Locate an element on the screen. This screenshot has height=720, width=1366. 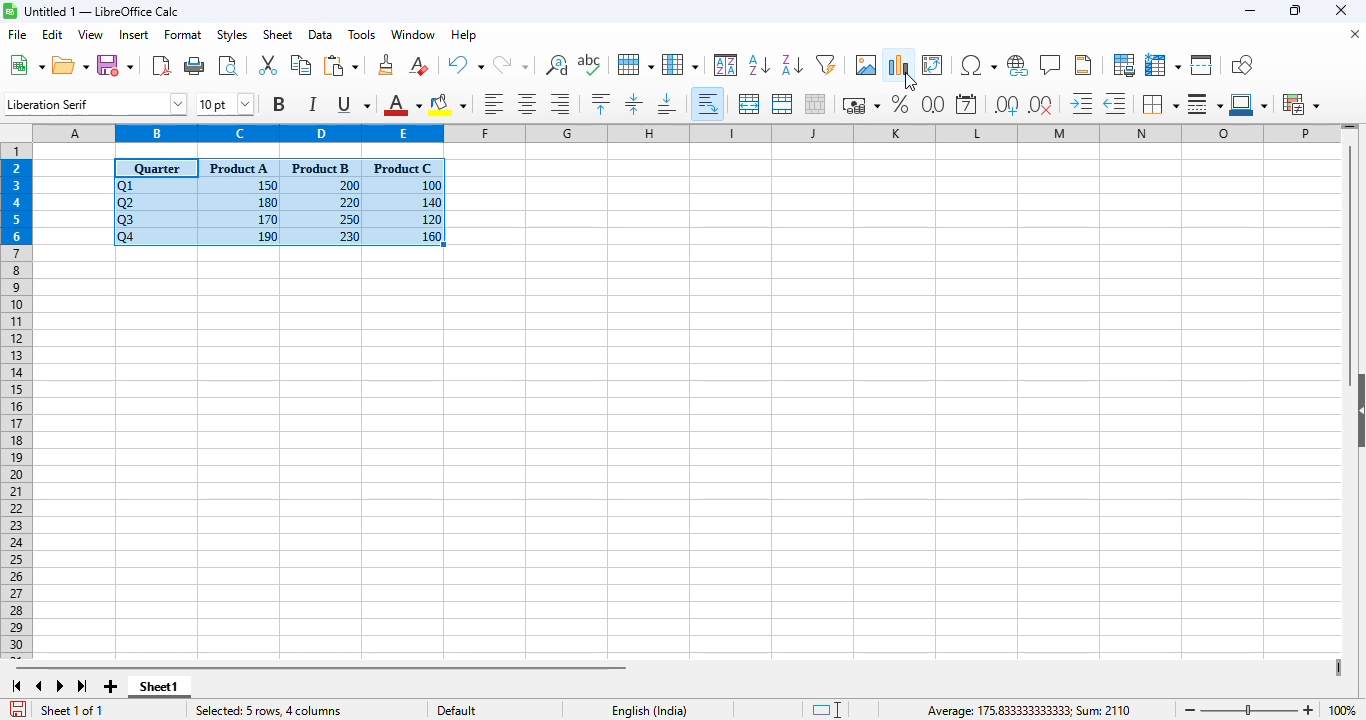
file is located at coordinates (16, 34).